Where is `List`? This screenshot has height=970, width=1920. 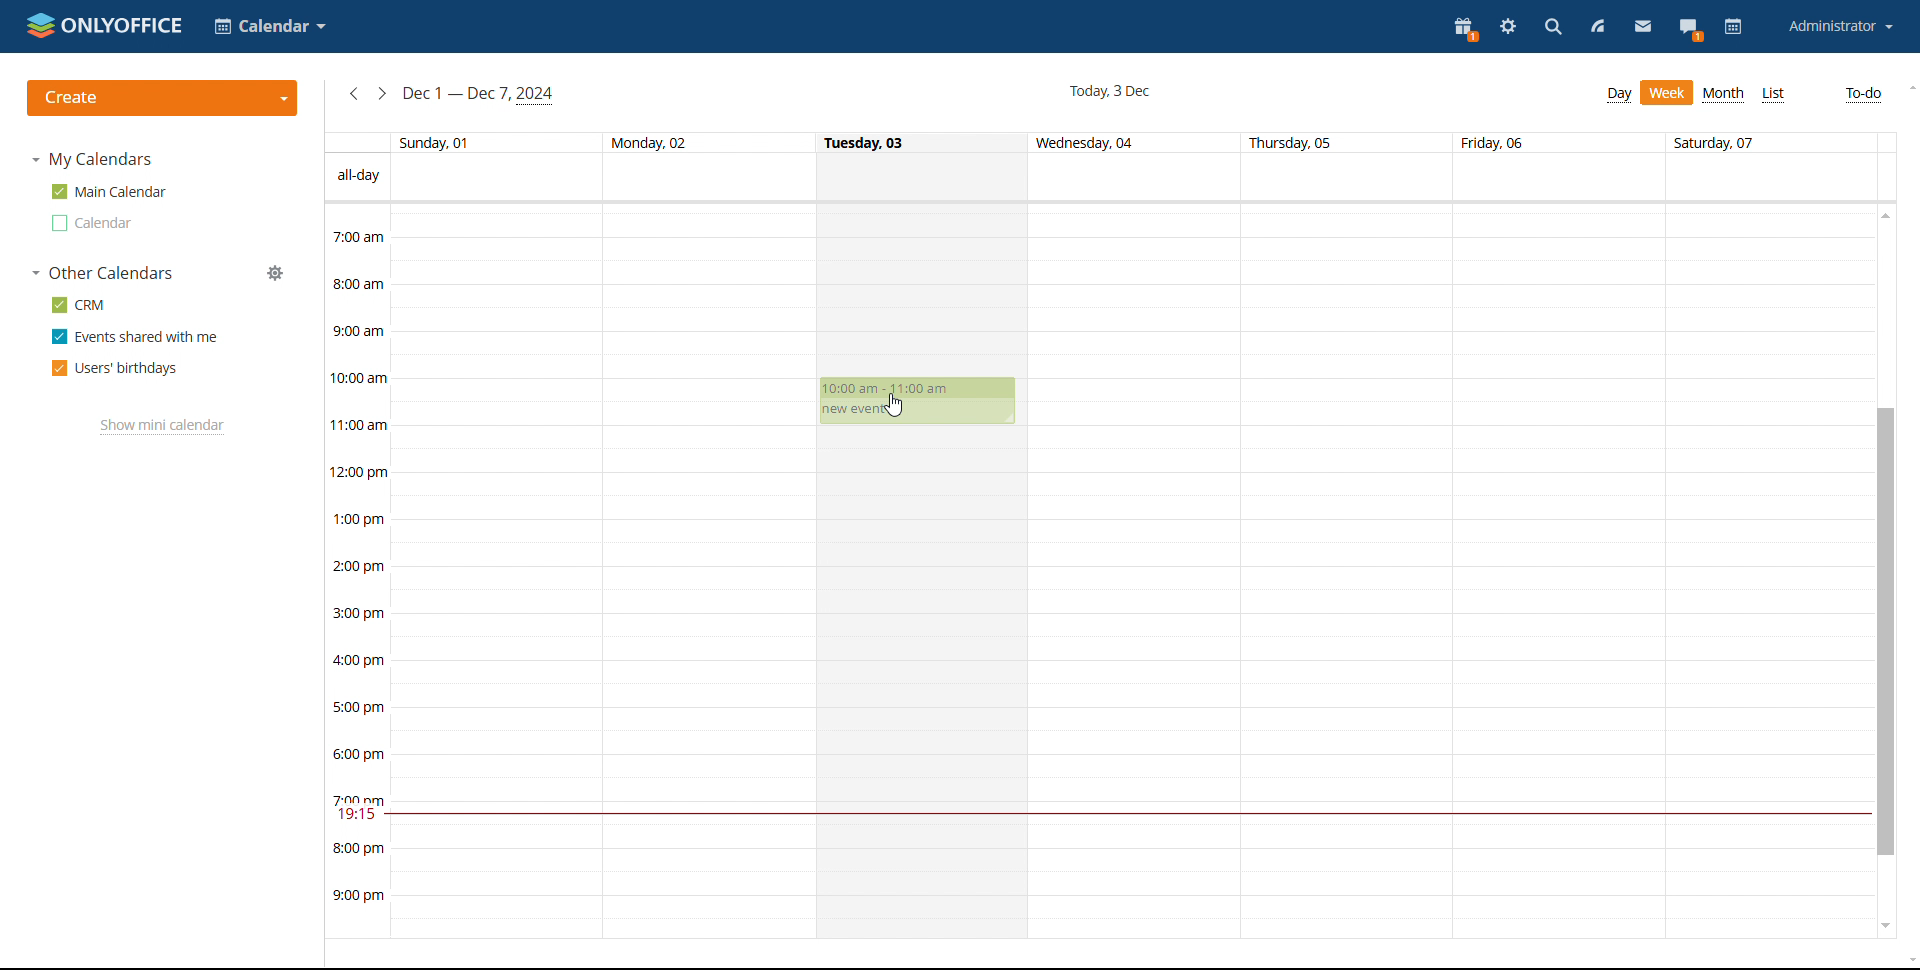
List is located at coordinates (1775, 95).